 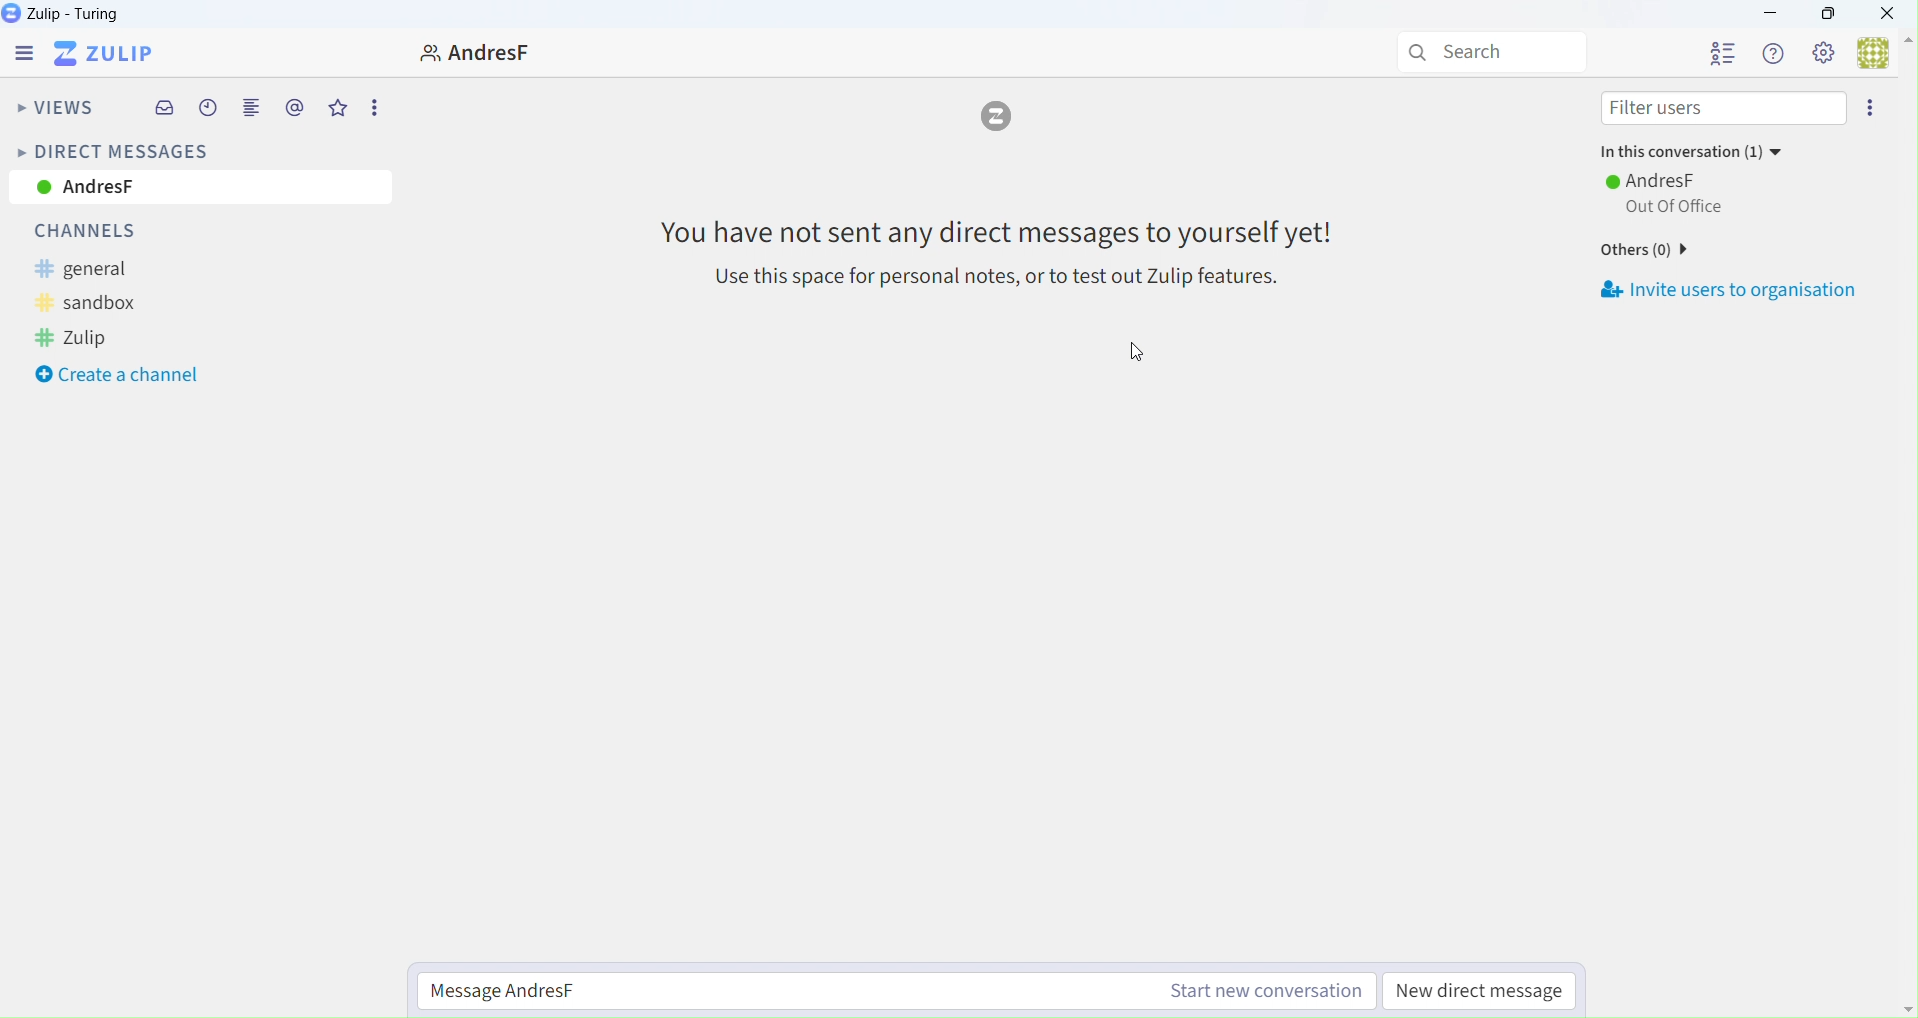 What do you see at coordinates (999, 120) in the screenshot?
I see `Logo` at bounding box center [999, 120].